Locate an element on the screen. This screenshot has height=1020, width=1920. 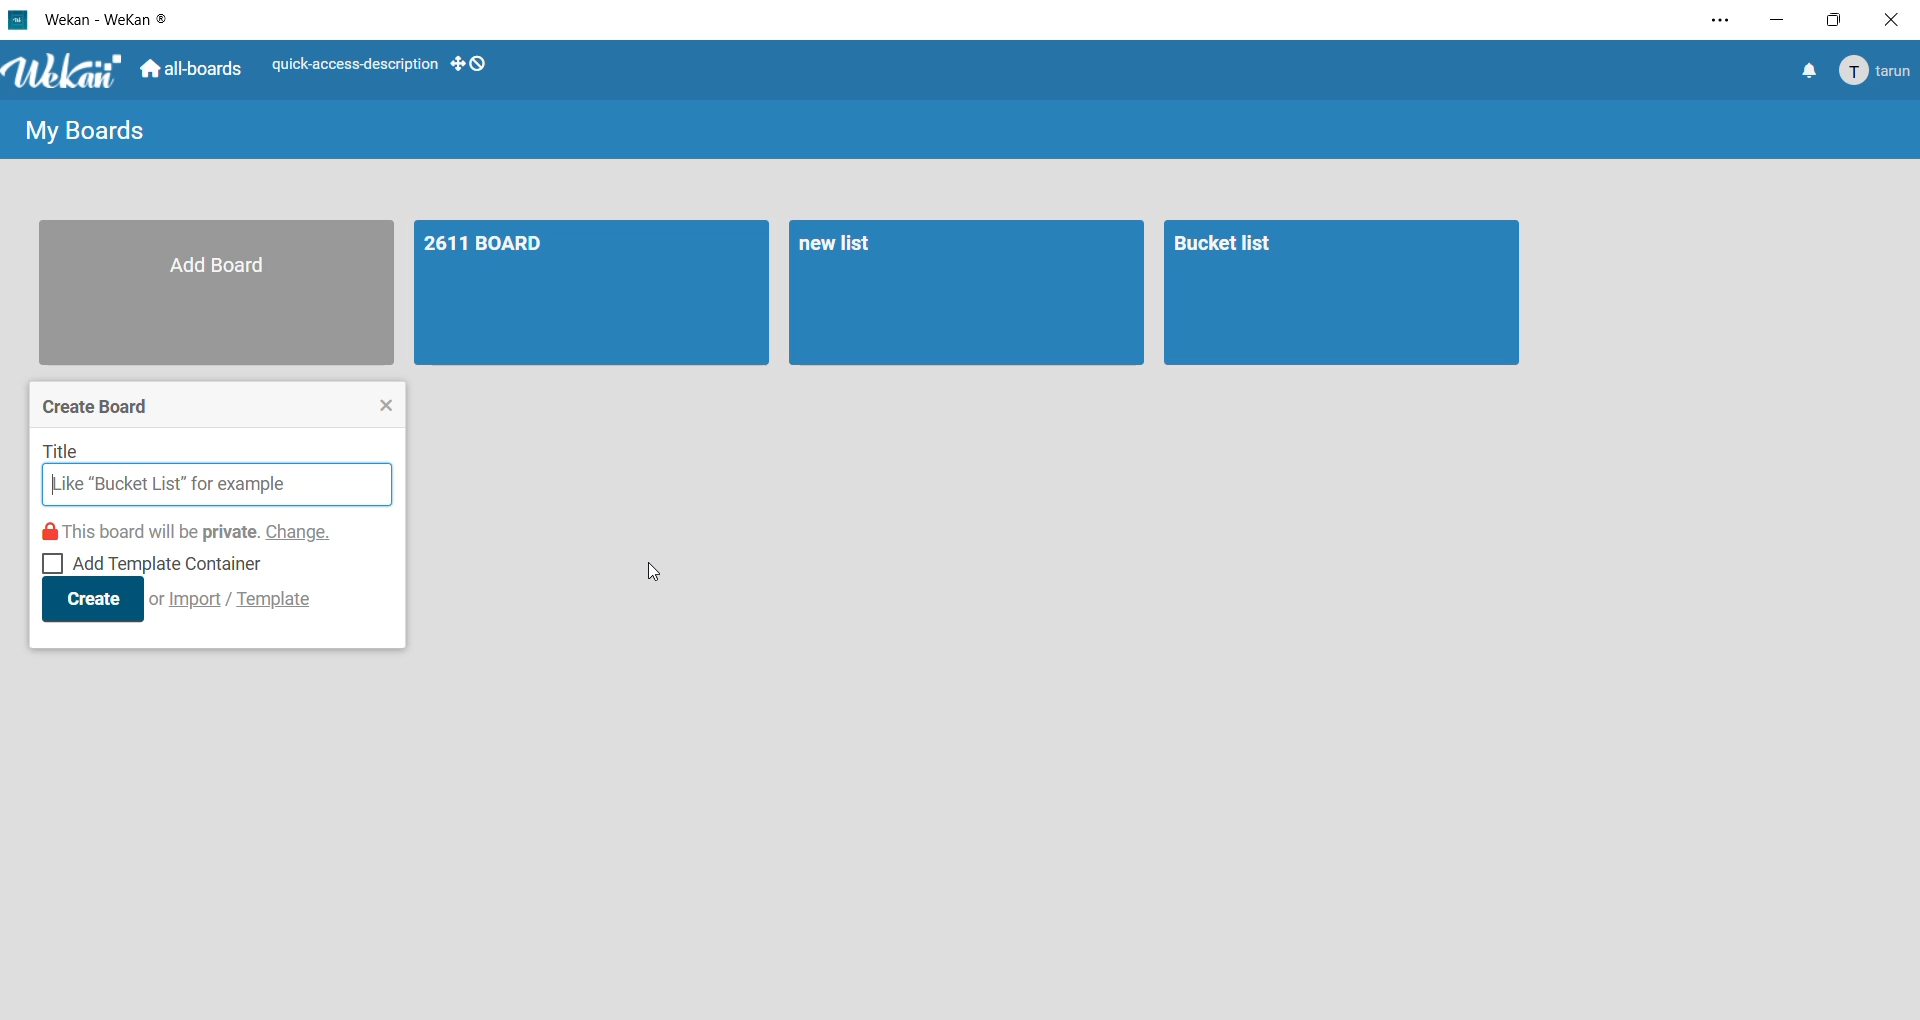
minimize is located at coordinates (1780, 20).